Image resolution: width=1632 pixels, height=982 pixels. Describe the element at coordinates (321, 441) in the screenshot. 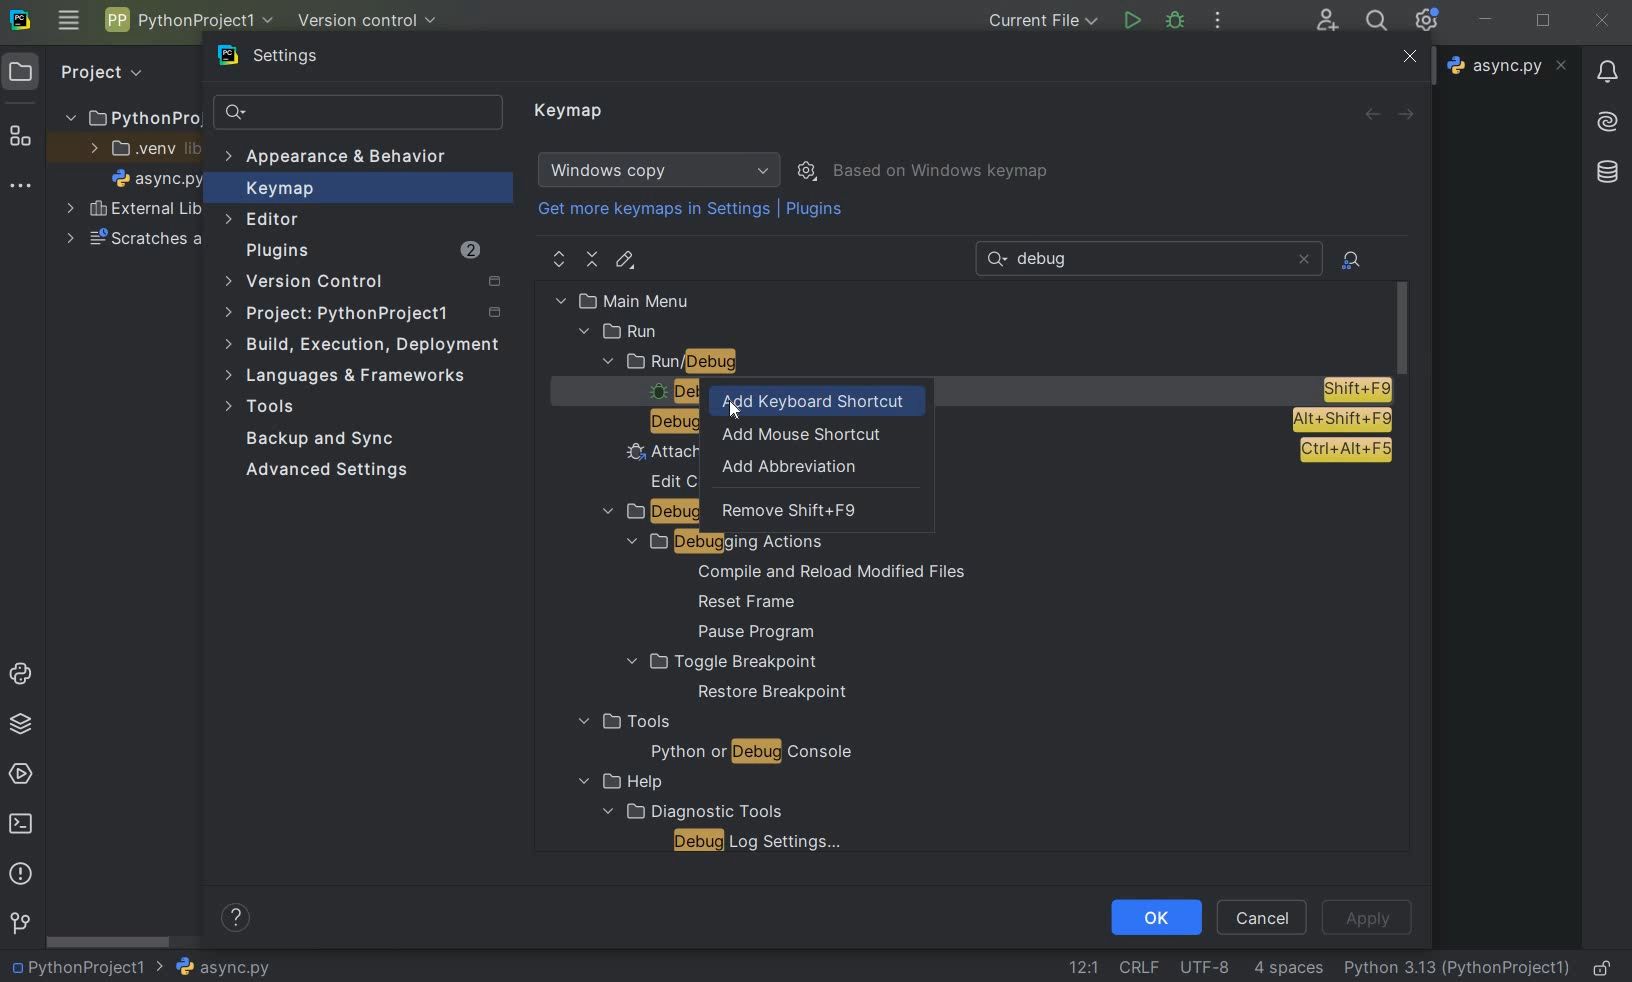

I see `backup and sync` at that location.